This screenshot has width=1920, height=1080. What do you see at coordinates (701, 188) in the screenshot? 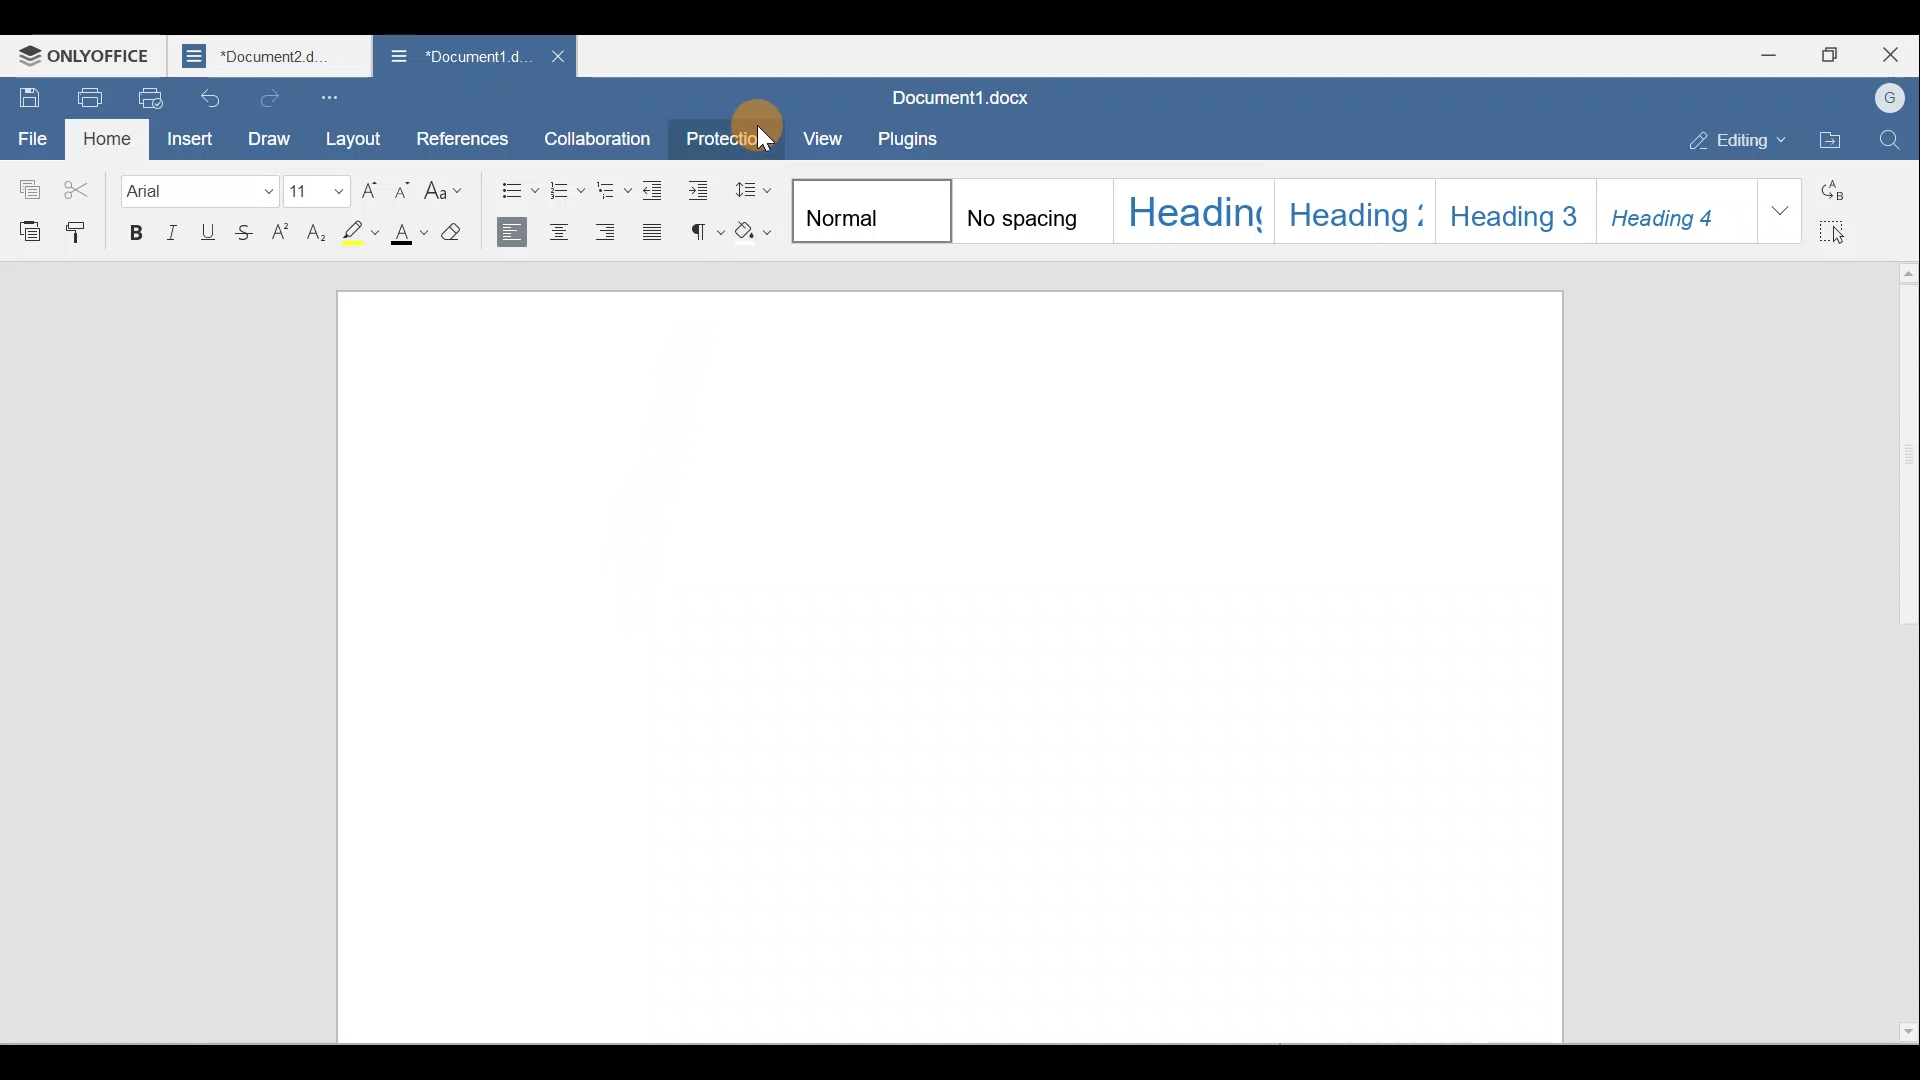
I see `Increase indent` at bounding box center [701, 188].